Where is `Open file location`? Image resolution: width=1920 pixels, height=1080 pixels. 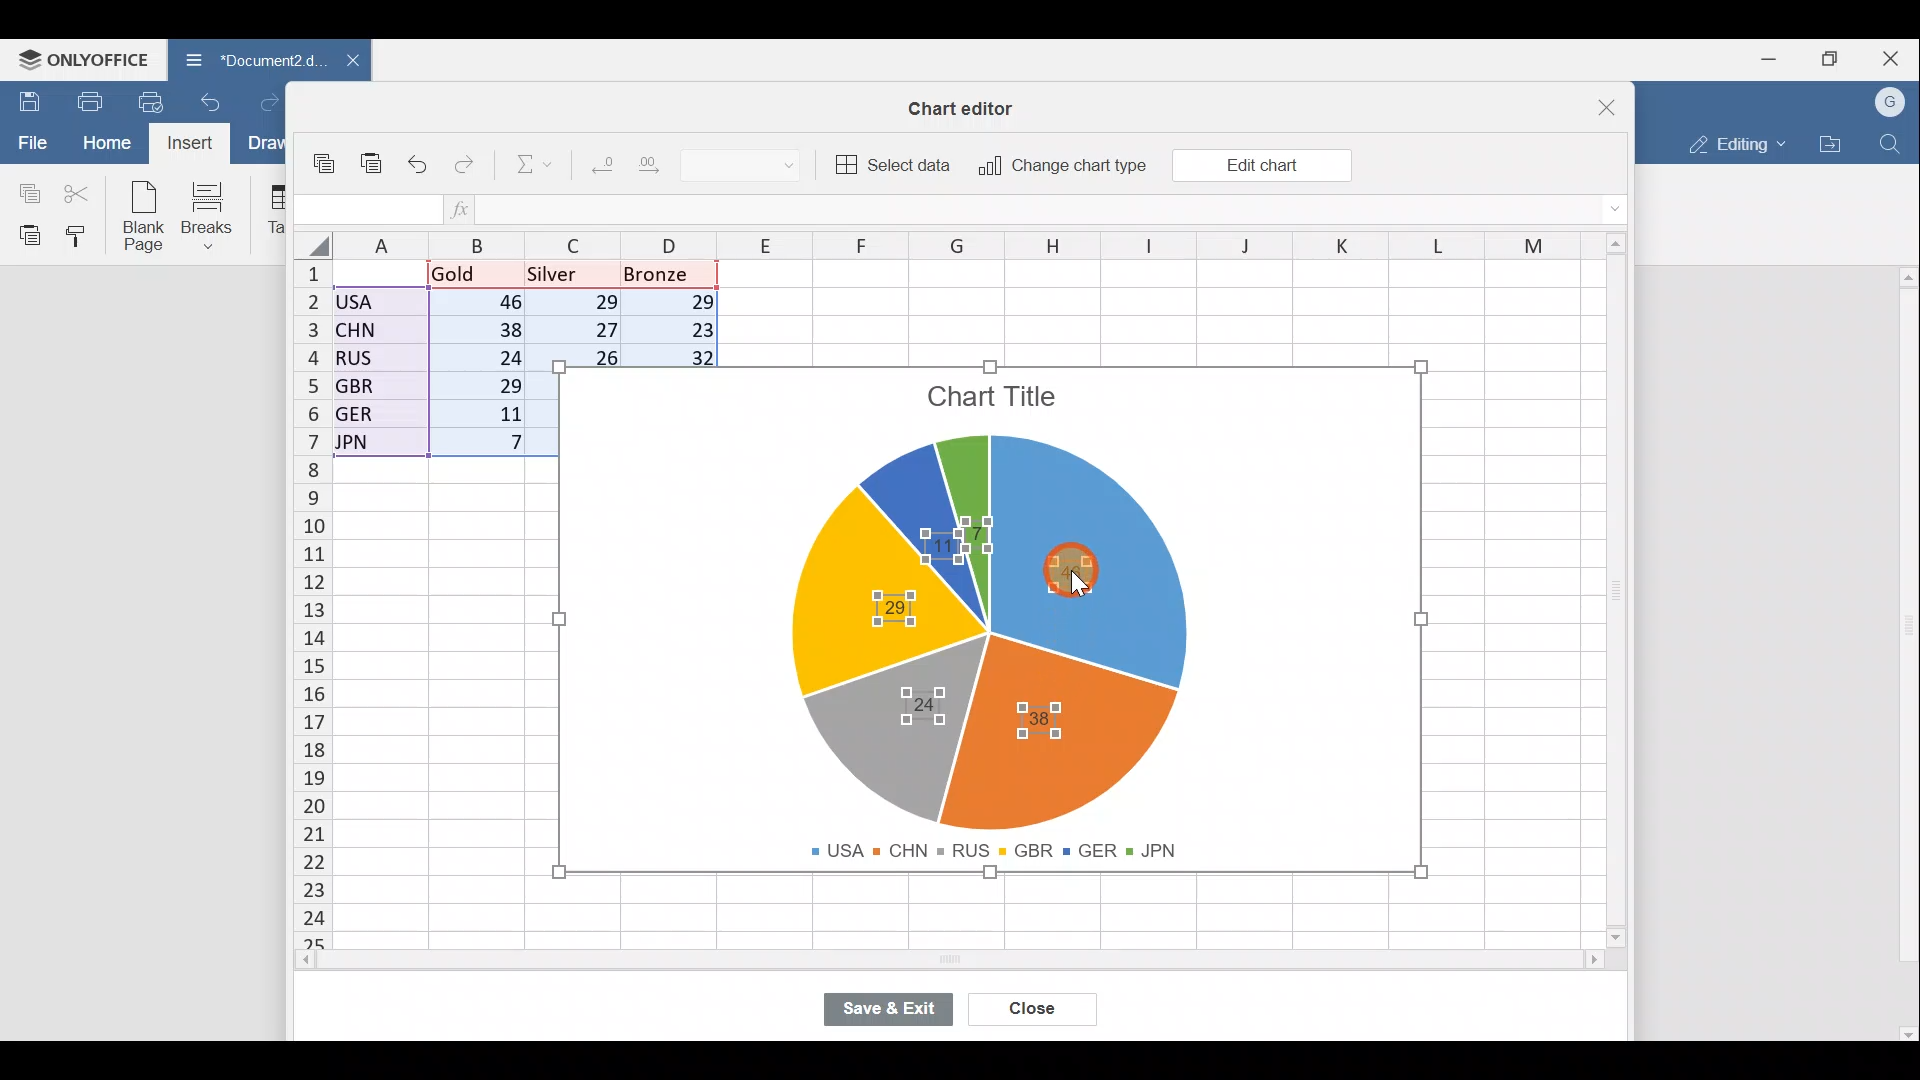
Open file location is located at coordinates (1830, 144).